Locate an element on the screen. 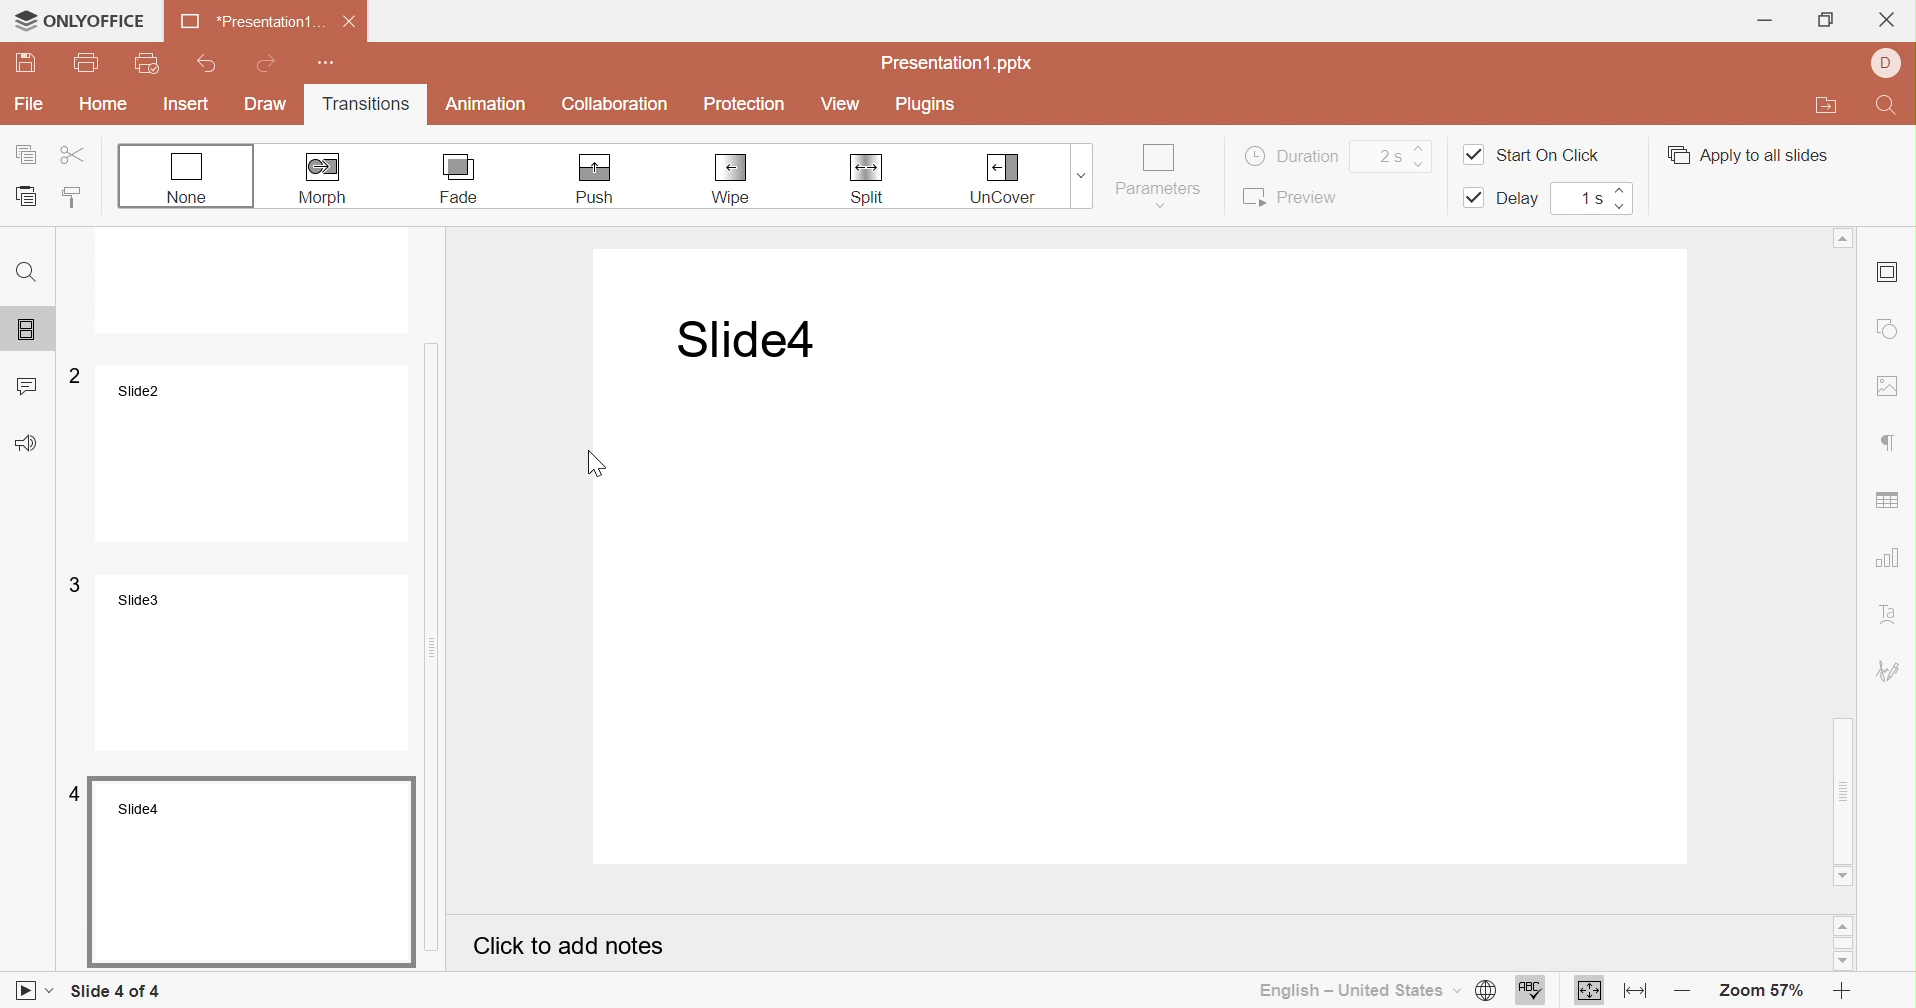  Slides is located at coordinates (30, 325).